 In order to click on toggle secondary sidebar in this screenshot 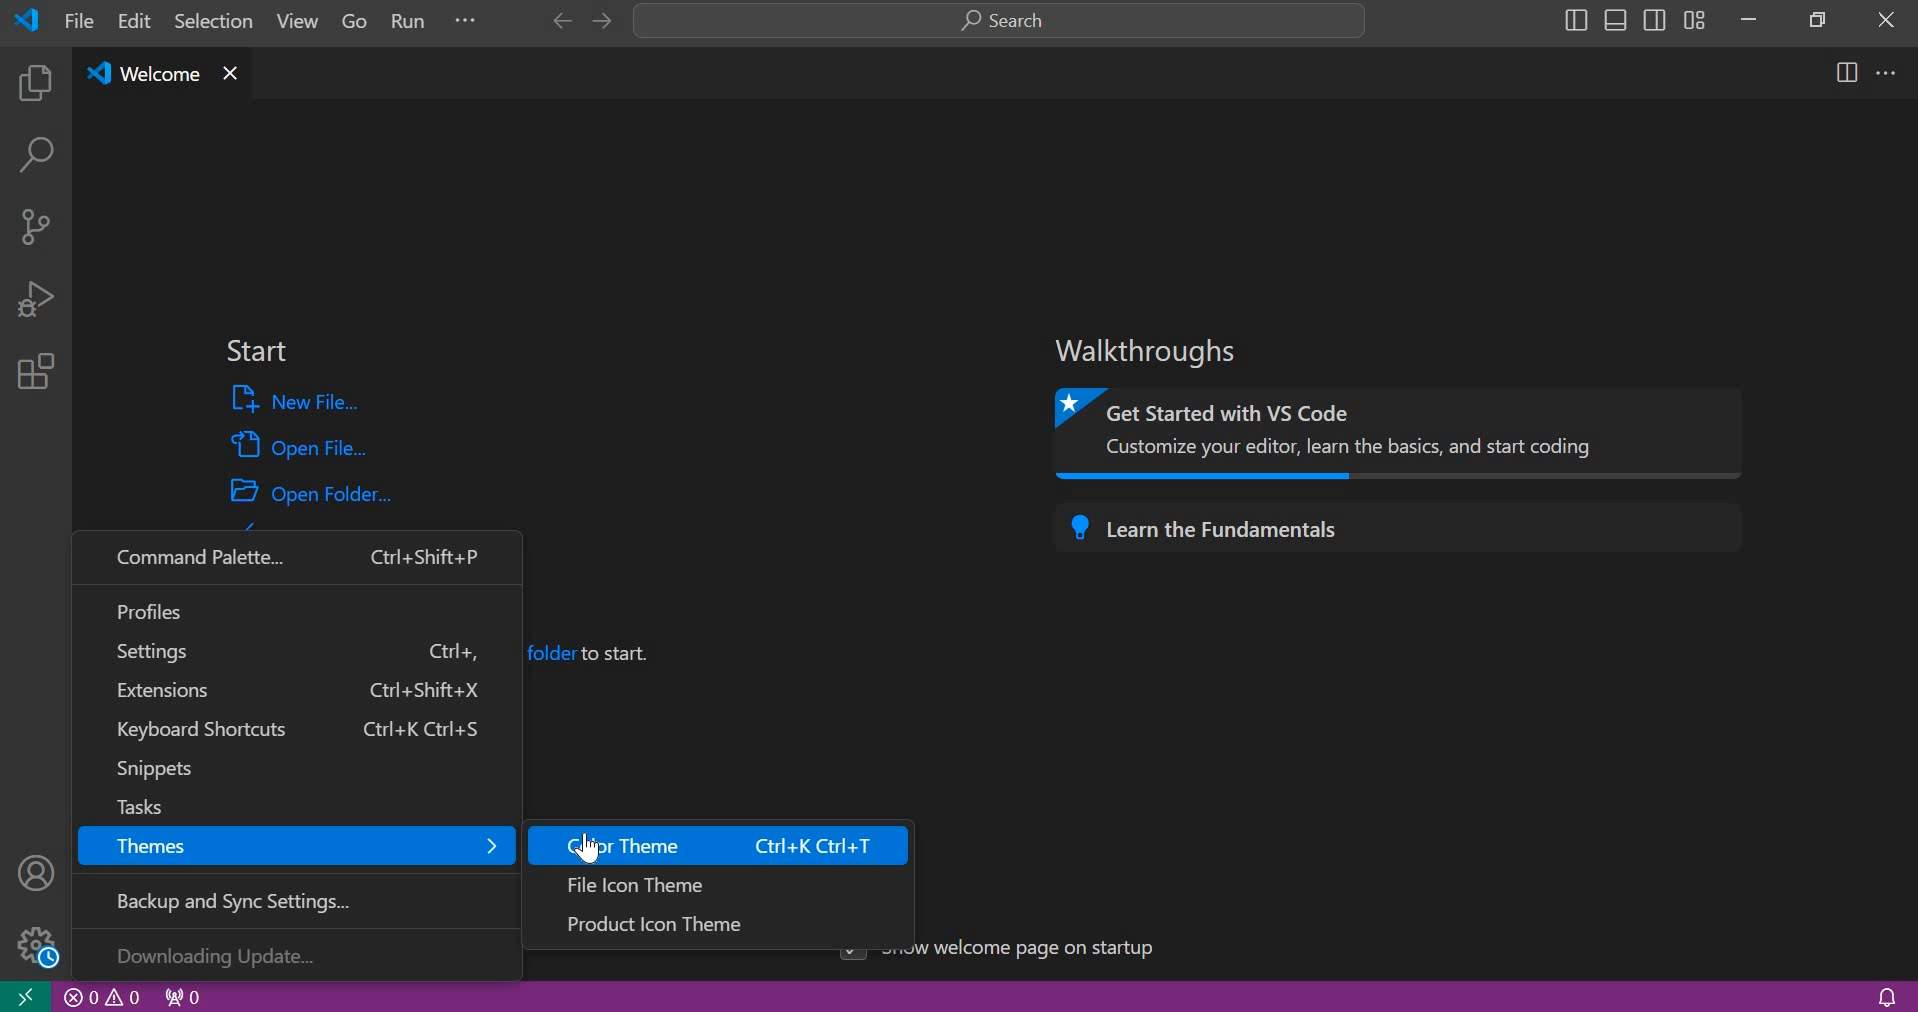, I will do `click(1655, 18)`.